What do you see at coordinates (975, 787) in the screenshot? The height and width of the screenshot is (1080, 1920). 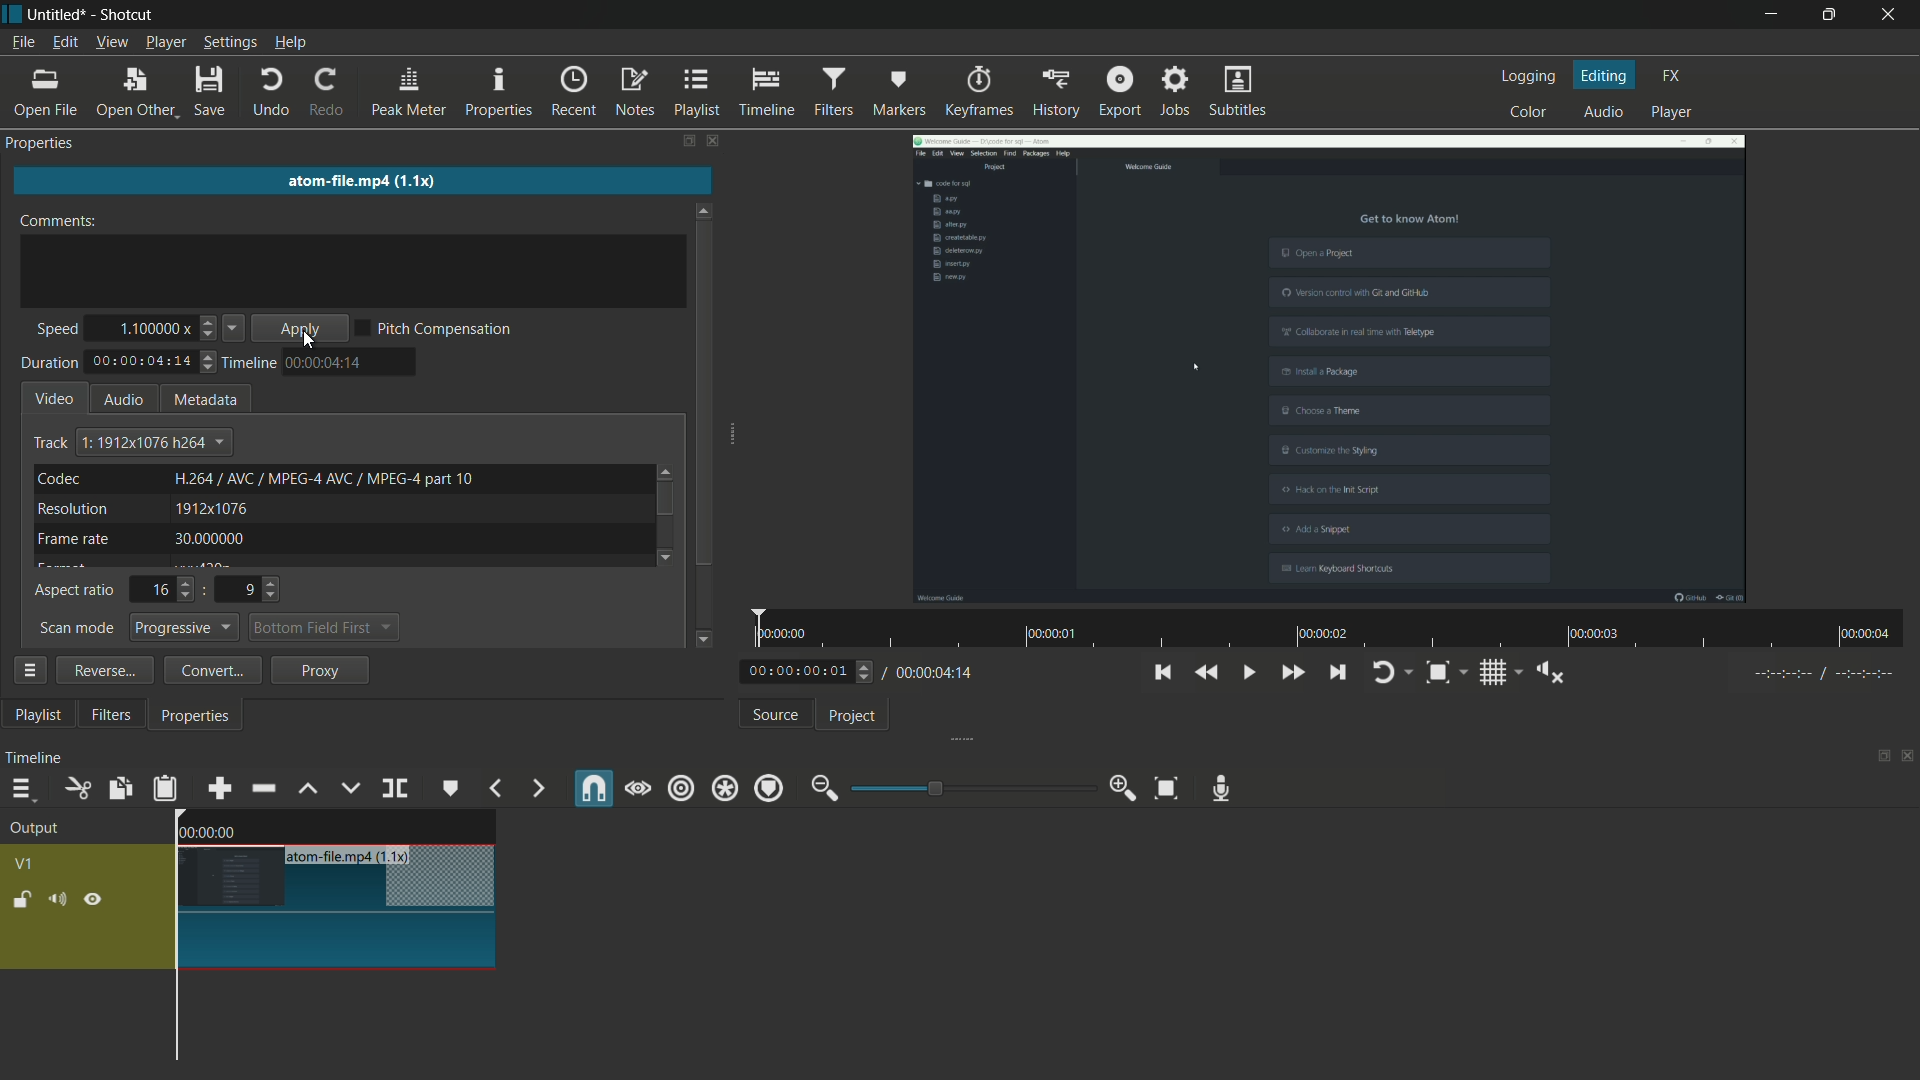 I see `adjustment bar` at bounding box center [975, 787].